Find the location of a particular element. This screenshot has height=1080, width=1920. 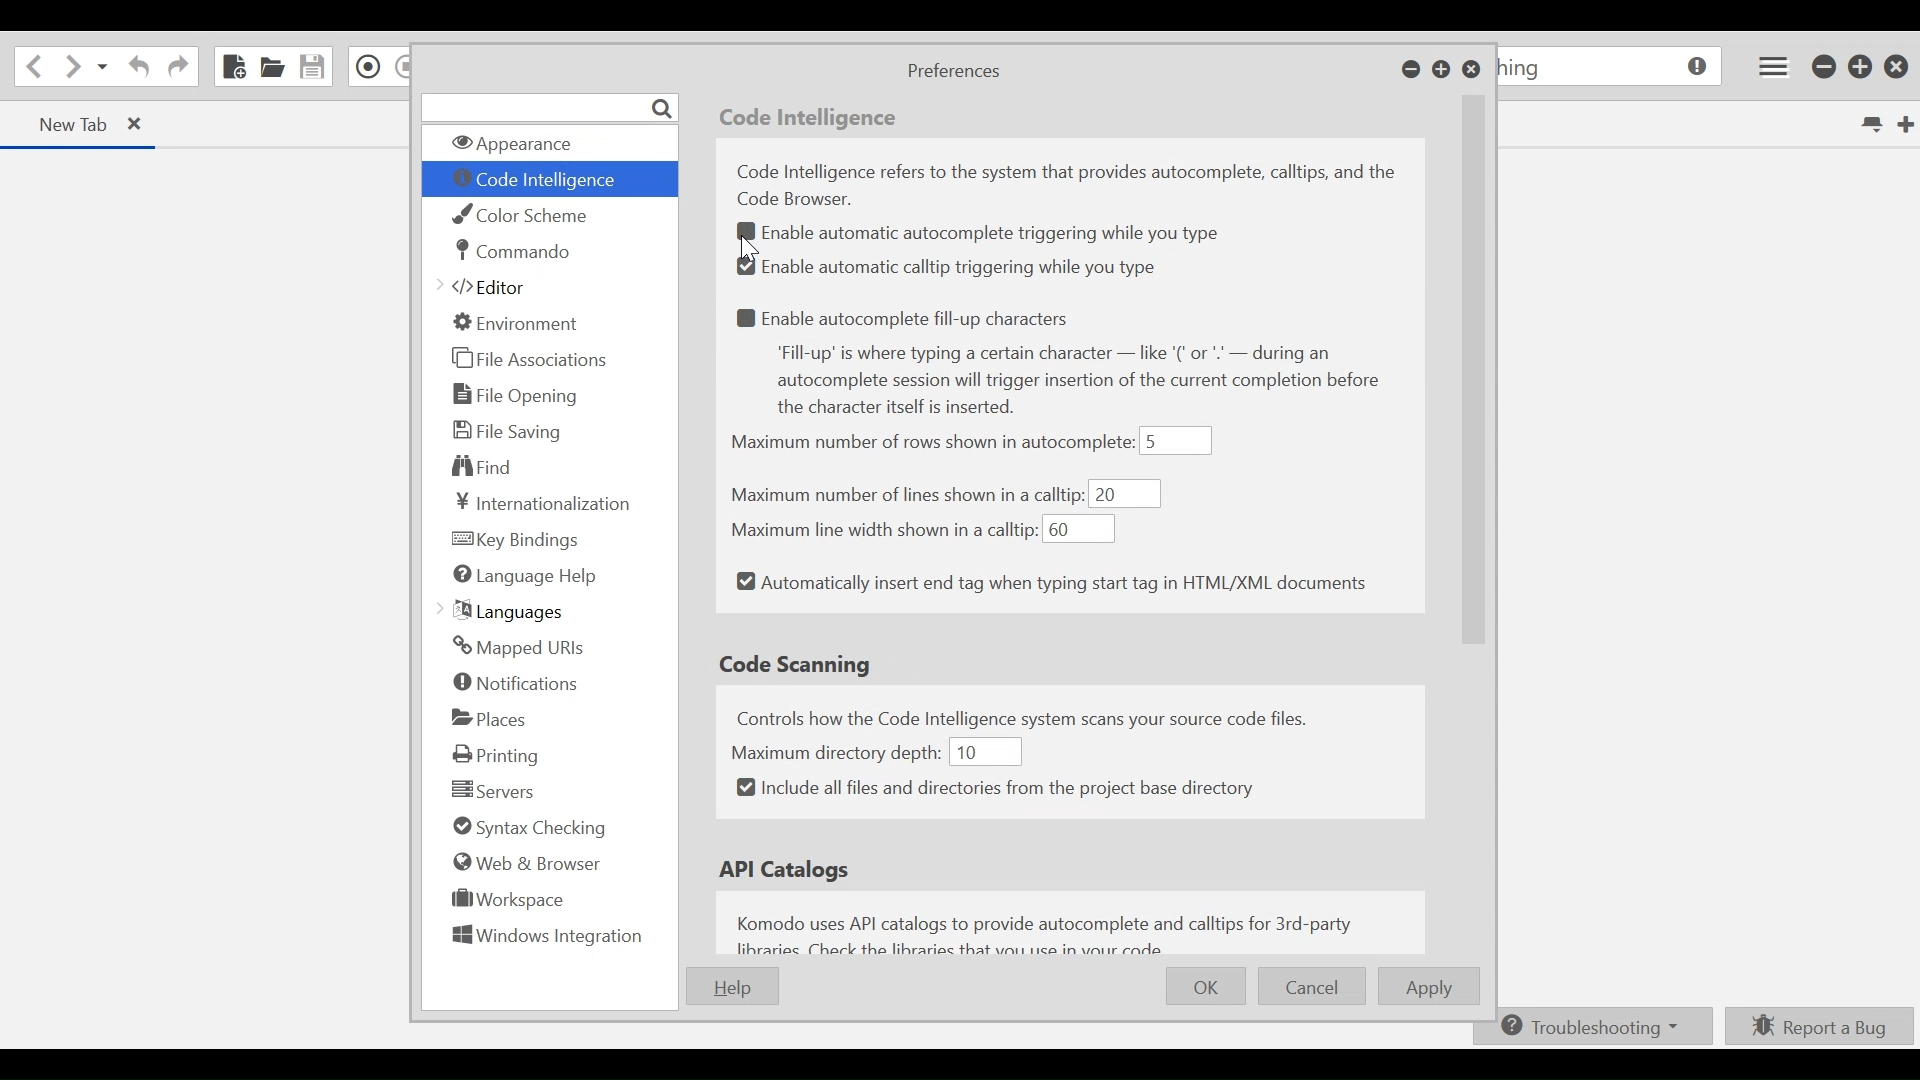

Go back one location is located at coordinates (31, 67).